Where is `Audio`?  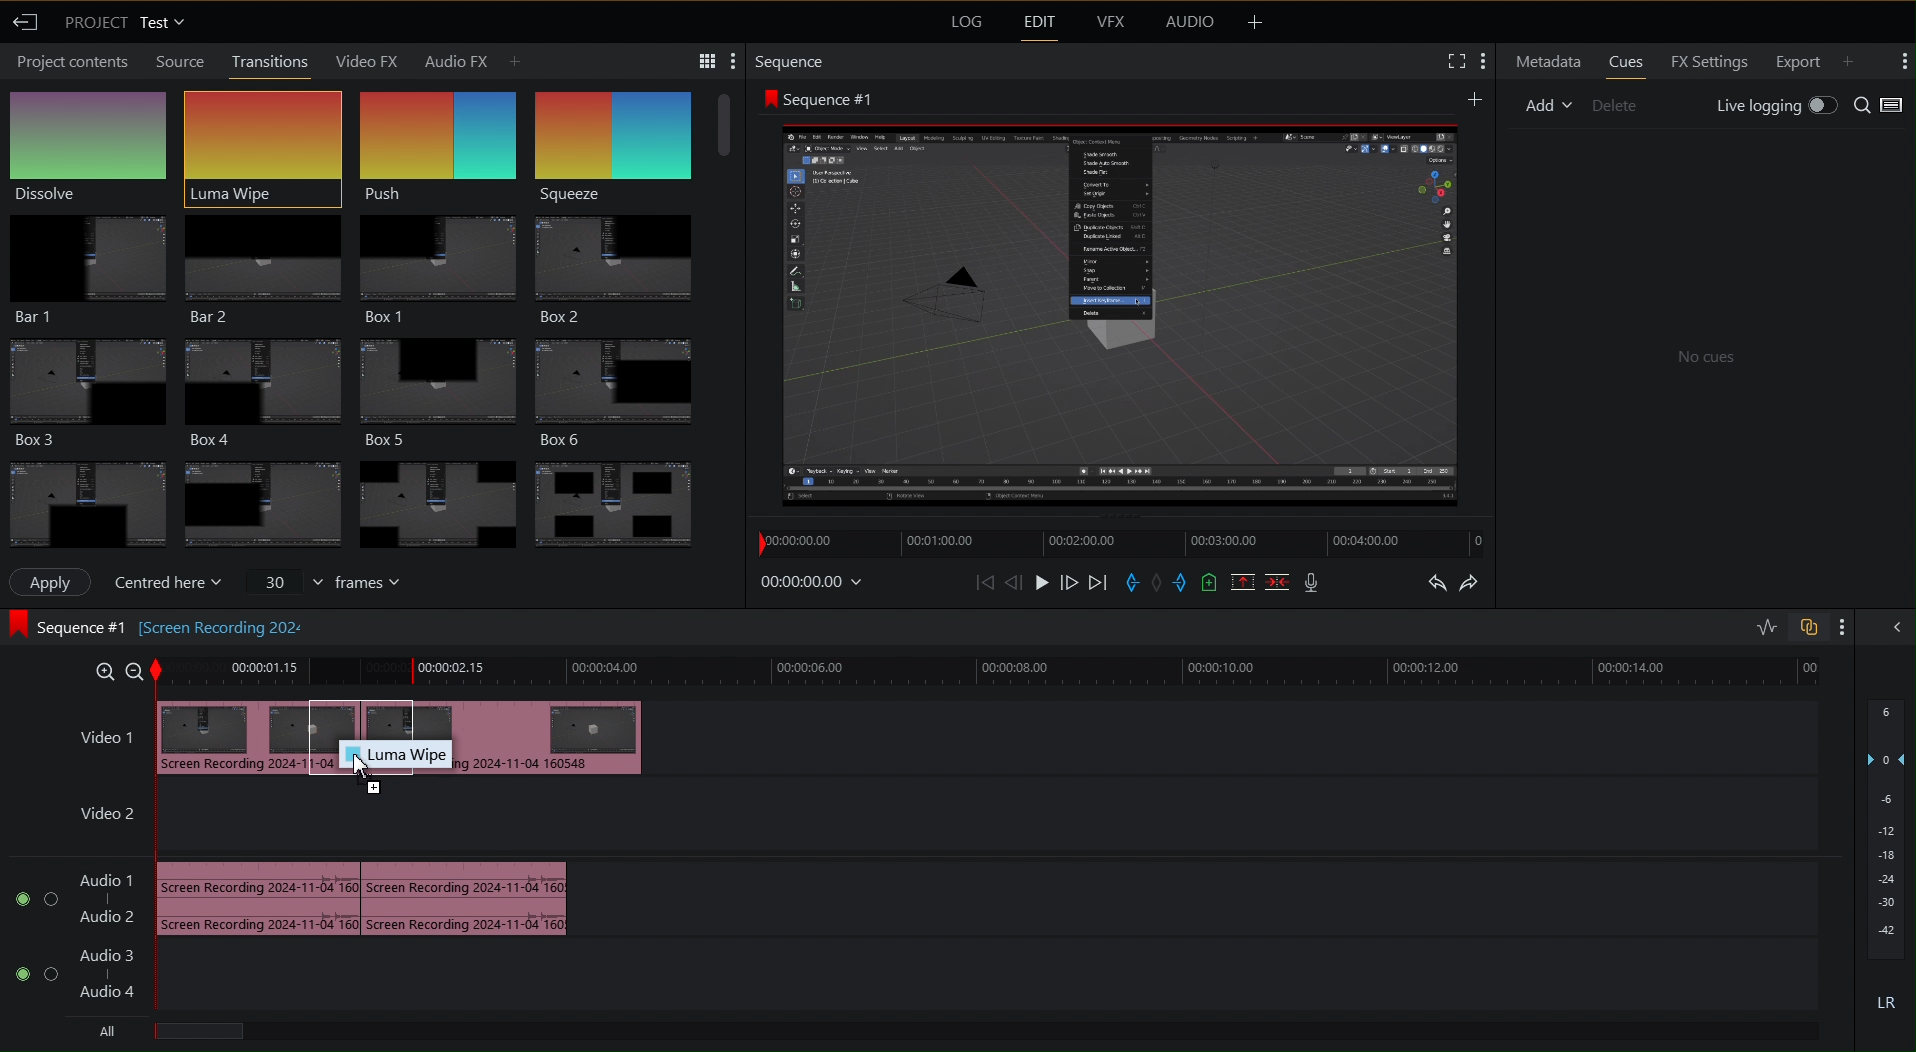 Audio is located at coordinates (1190, 23).